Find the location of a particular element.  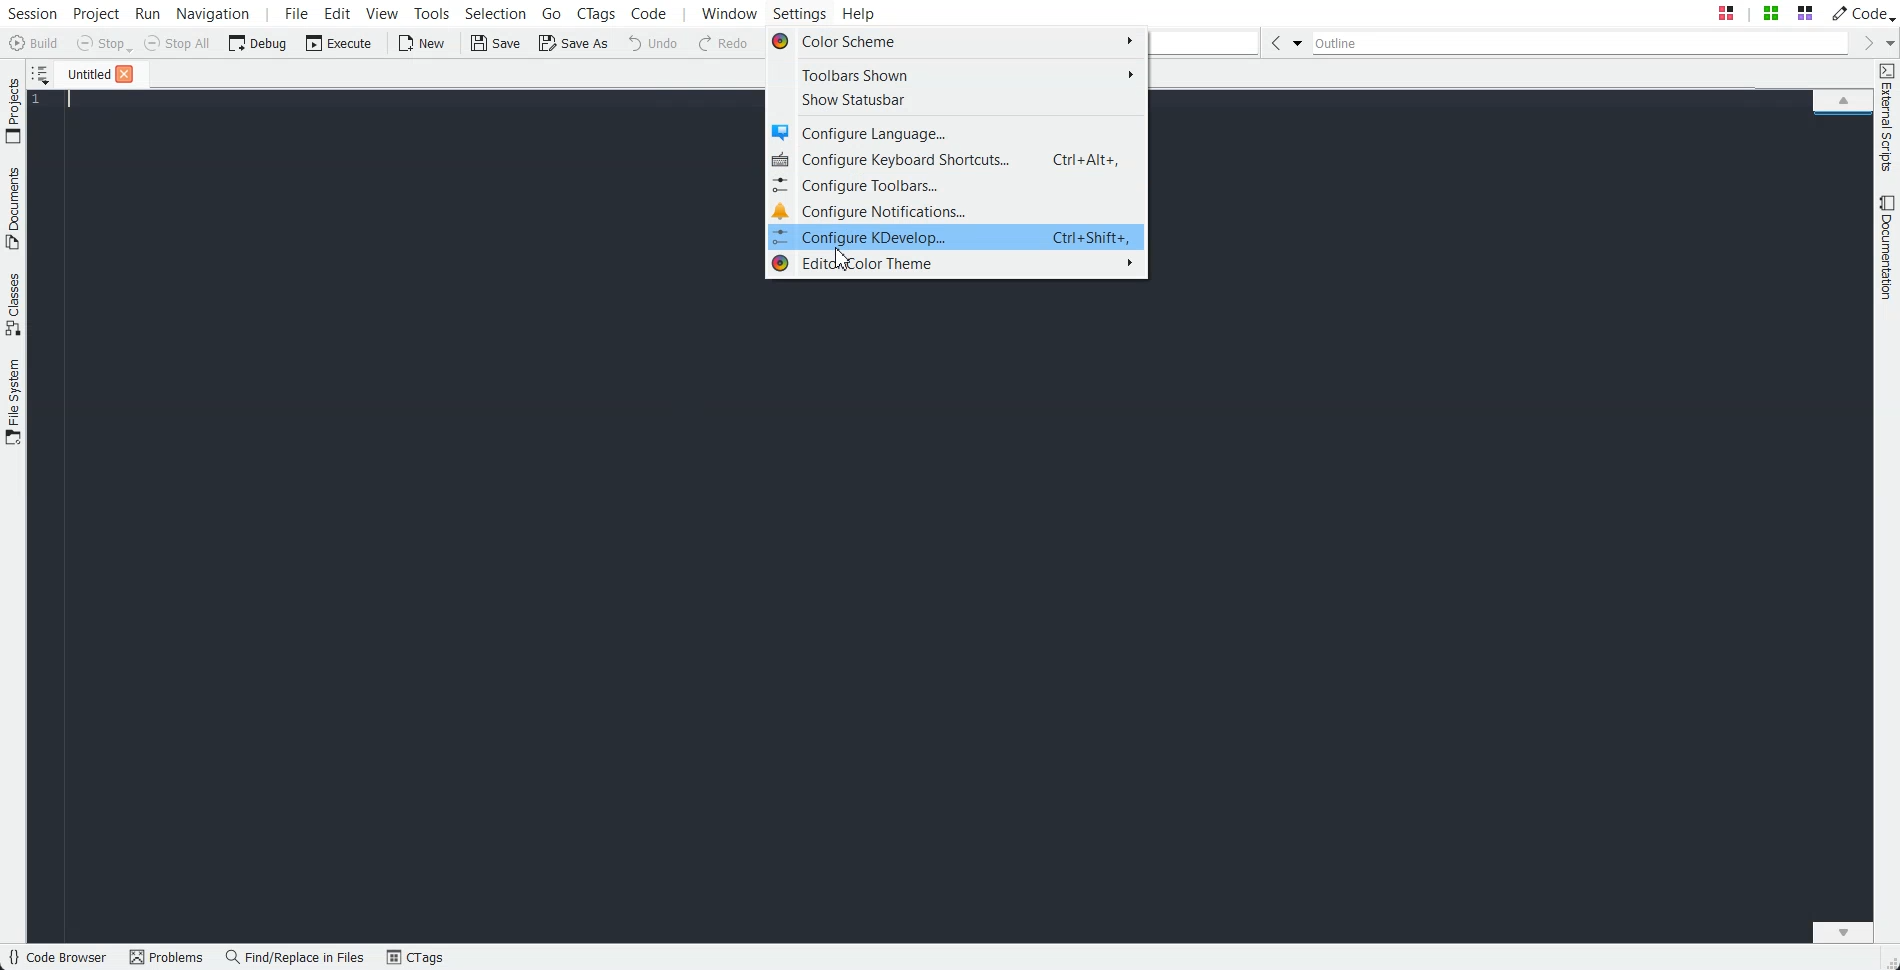

Text Cursor is located at coordinates (72, 100).